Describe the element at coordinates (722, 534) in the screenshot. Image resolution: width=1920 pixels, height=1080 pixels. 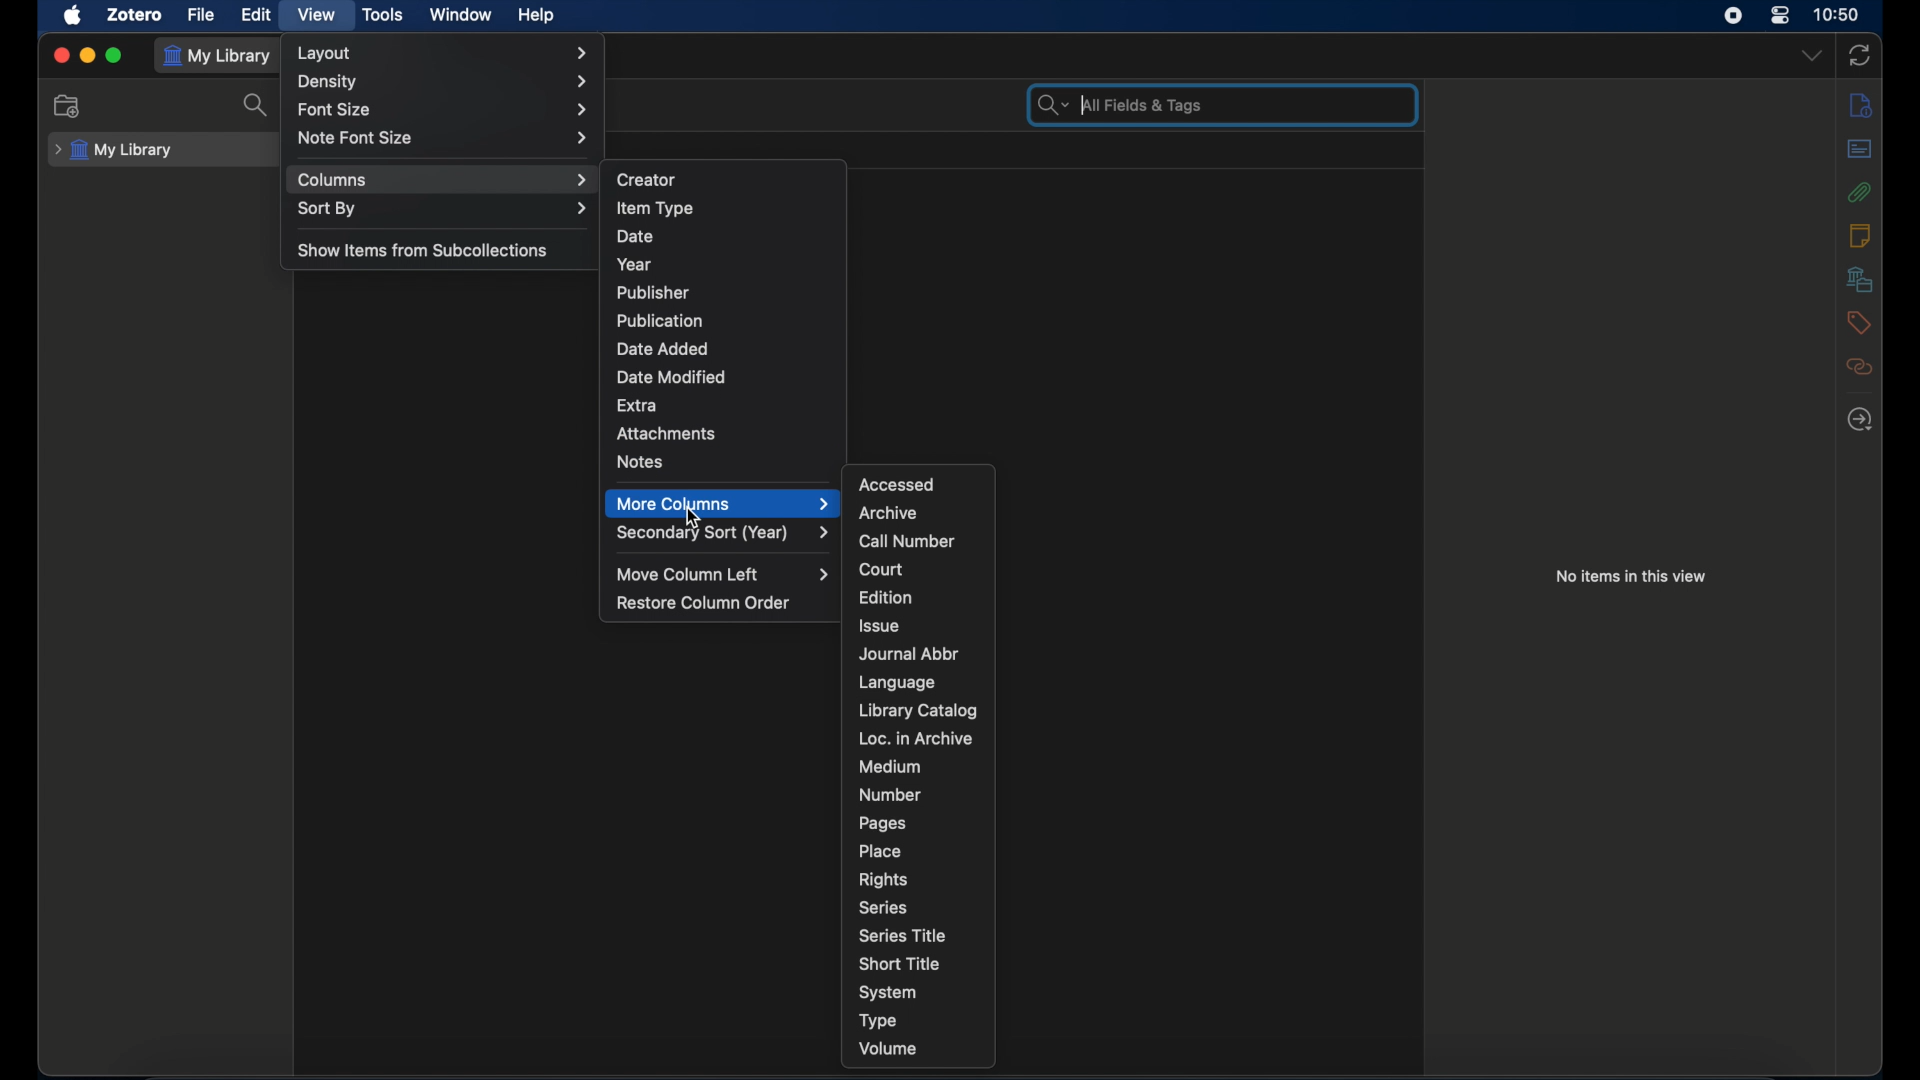
I see `secondary sort` at that location.